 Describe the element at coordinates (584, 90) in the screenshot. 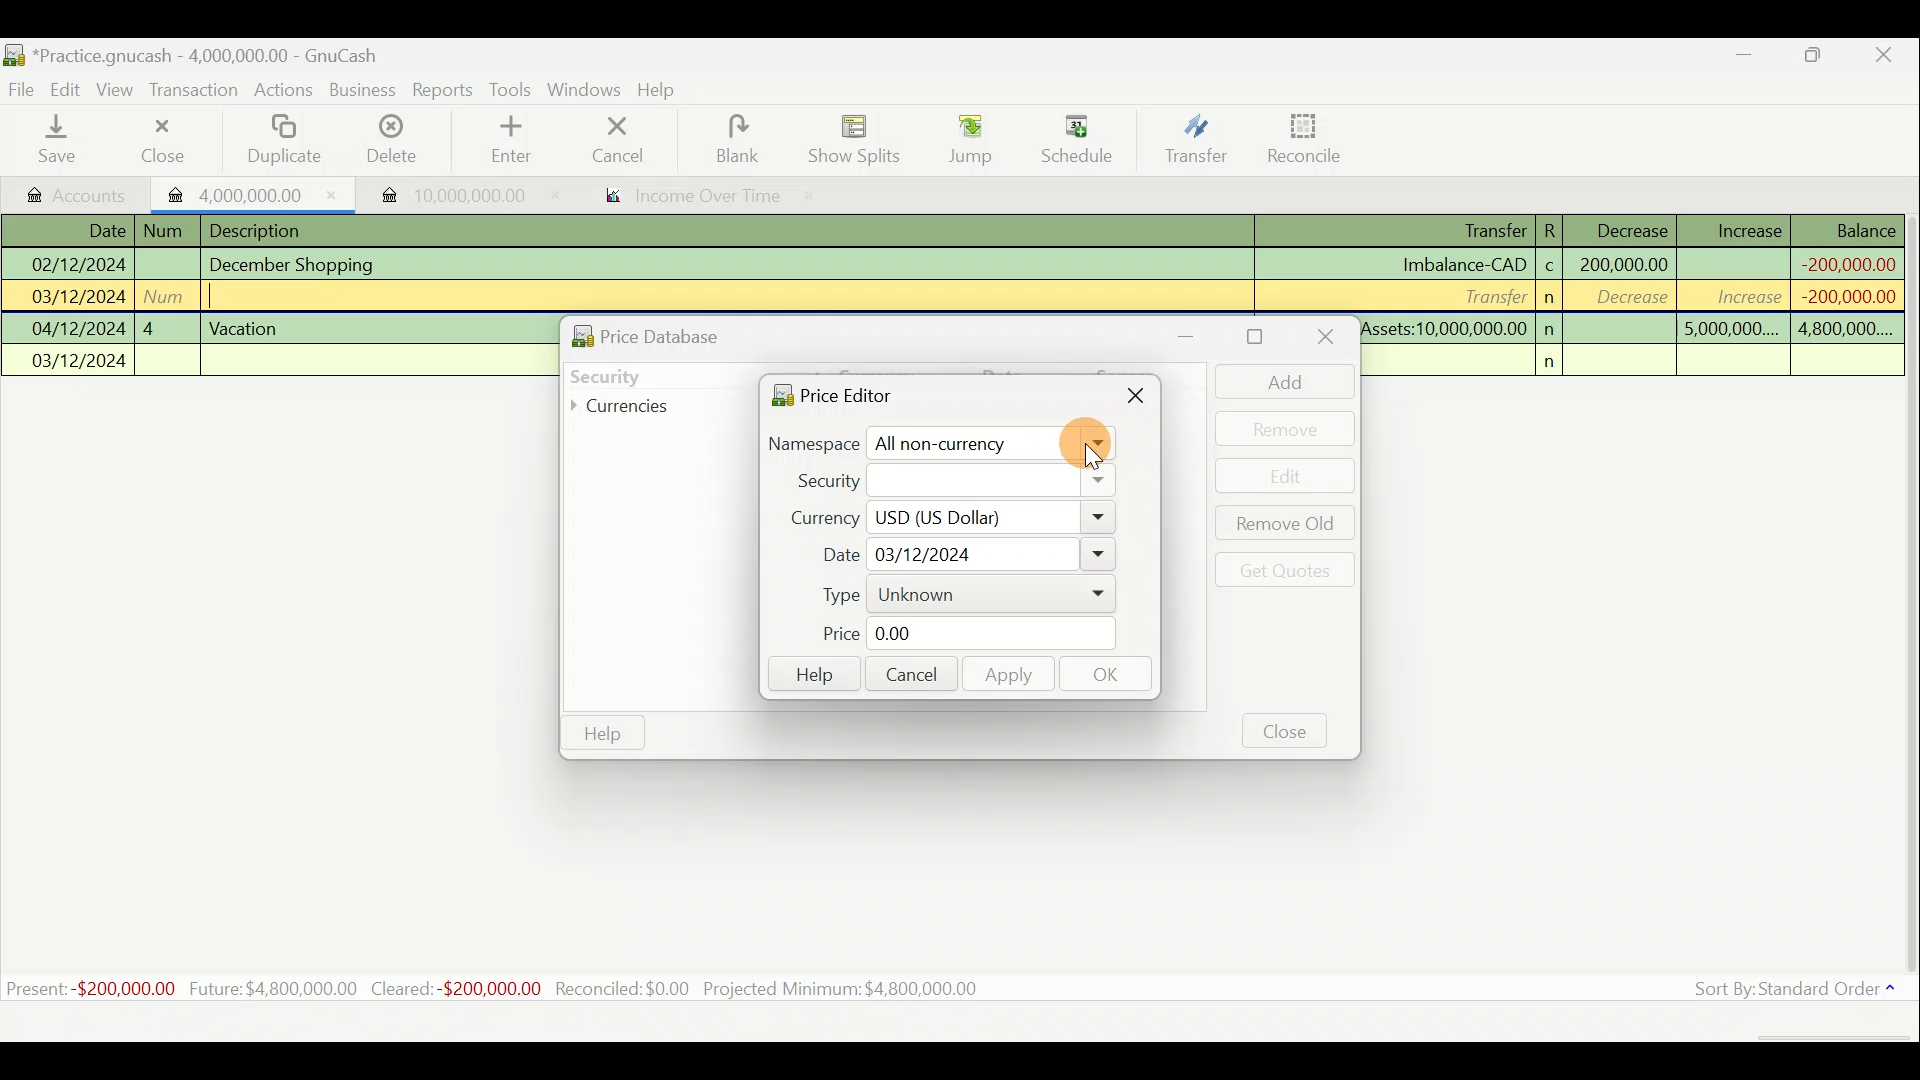

I see `Windows` at that location.